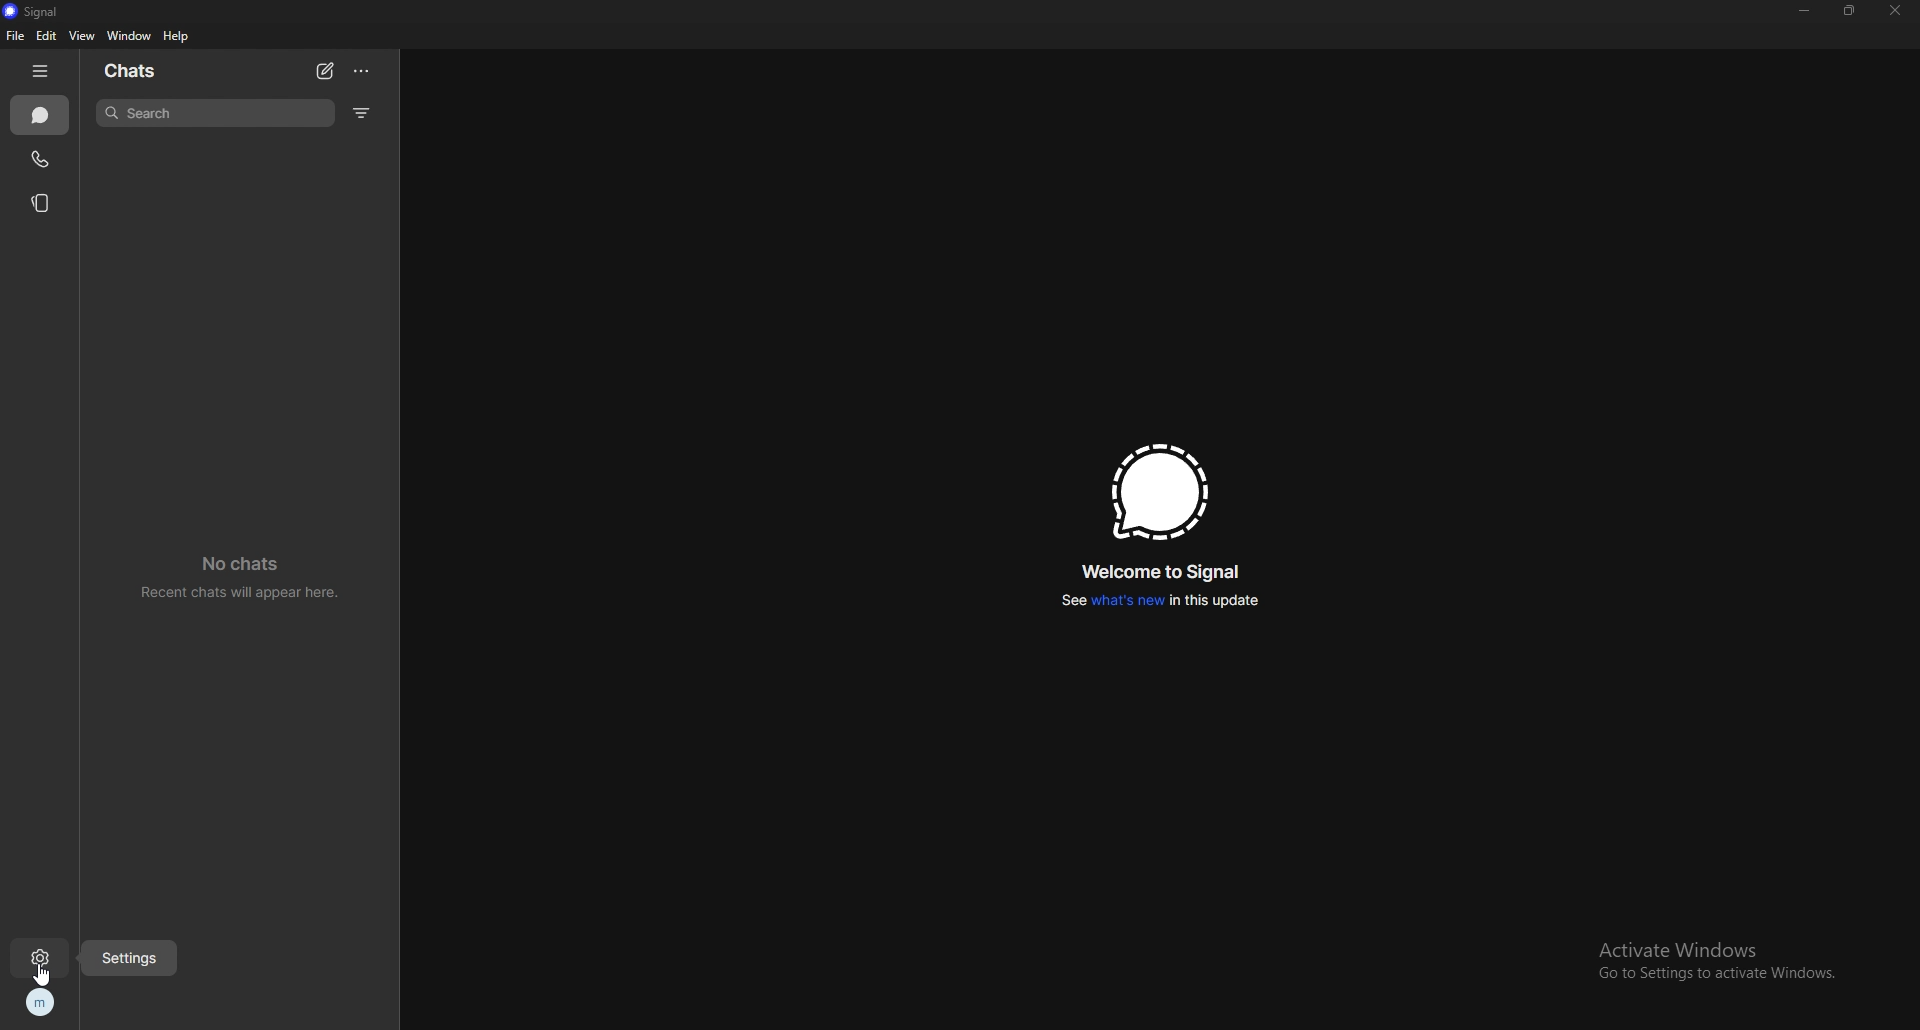 Image resolution: width=1920 pixels, height=1030 pixels. What do you see at coordinates (44, 71) in the screenshot?
I see `hide tab` at bounding box center [44, 71].